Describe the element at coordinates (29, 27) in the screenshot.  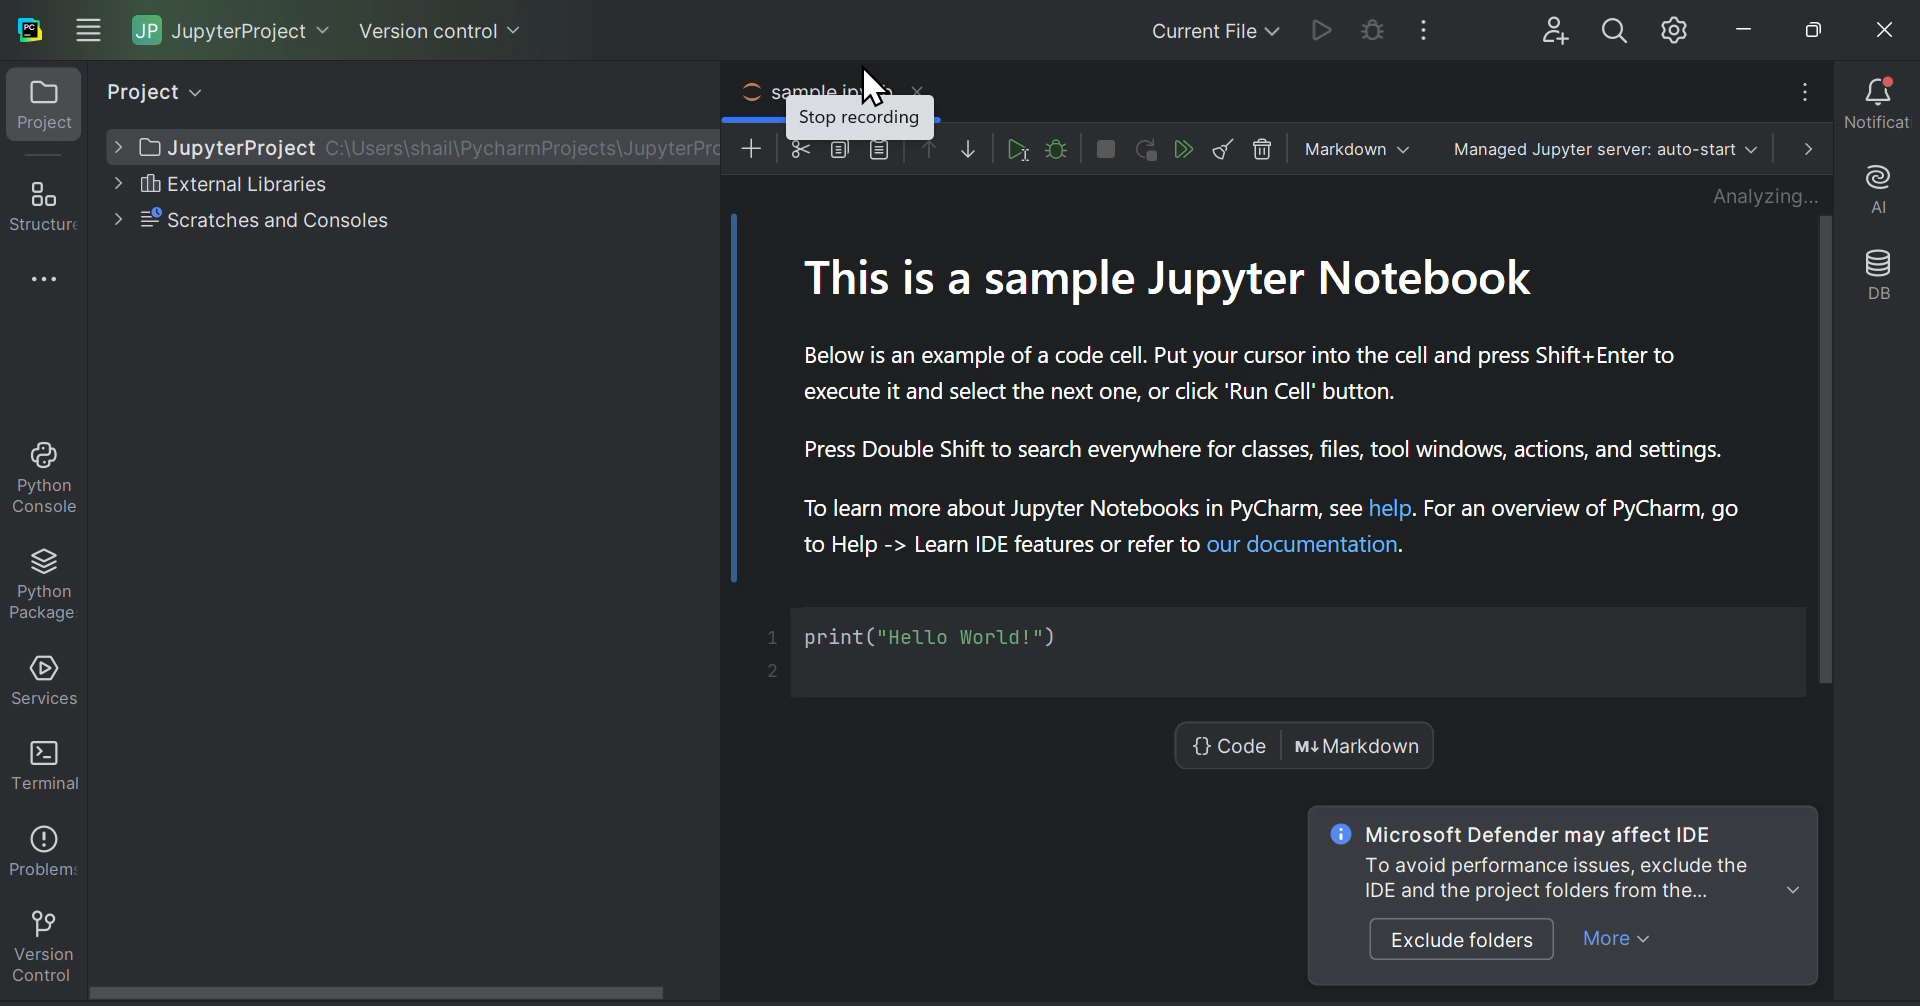
I see `py charm` at that location.